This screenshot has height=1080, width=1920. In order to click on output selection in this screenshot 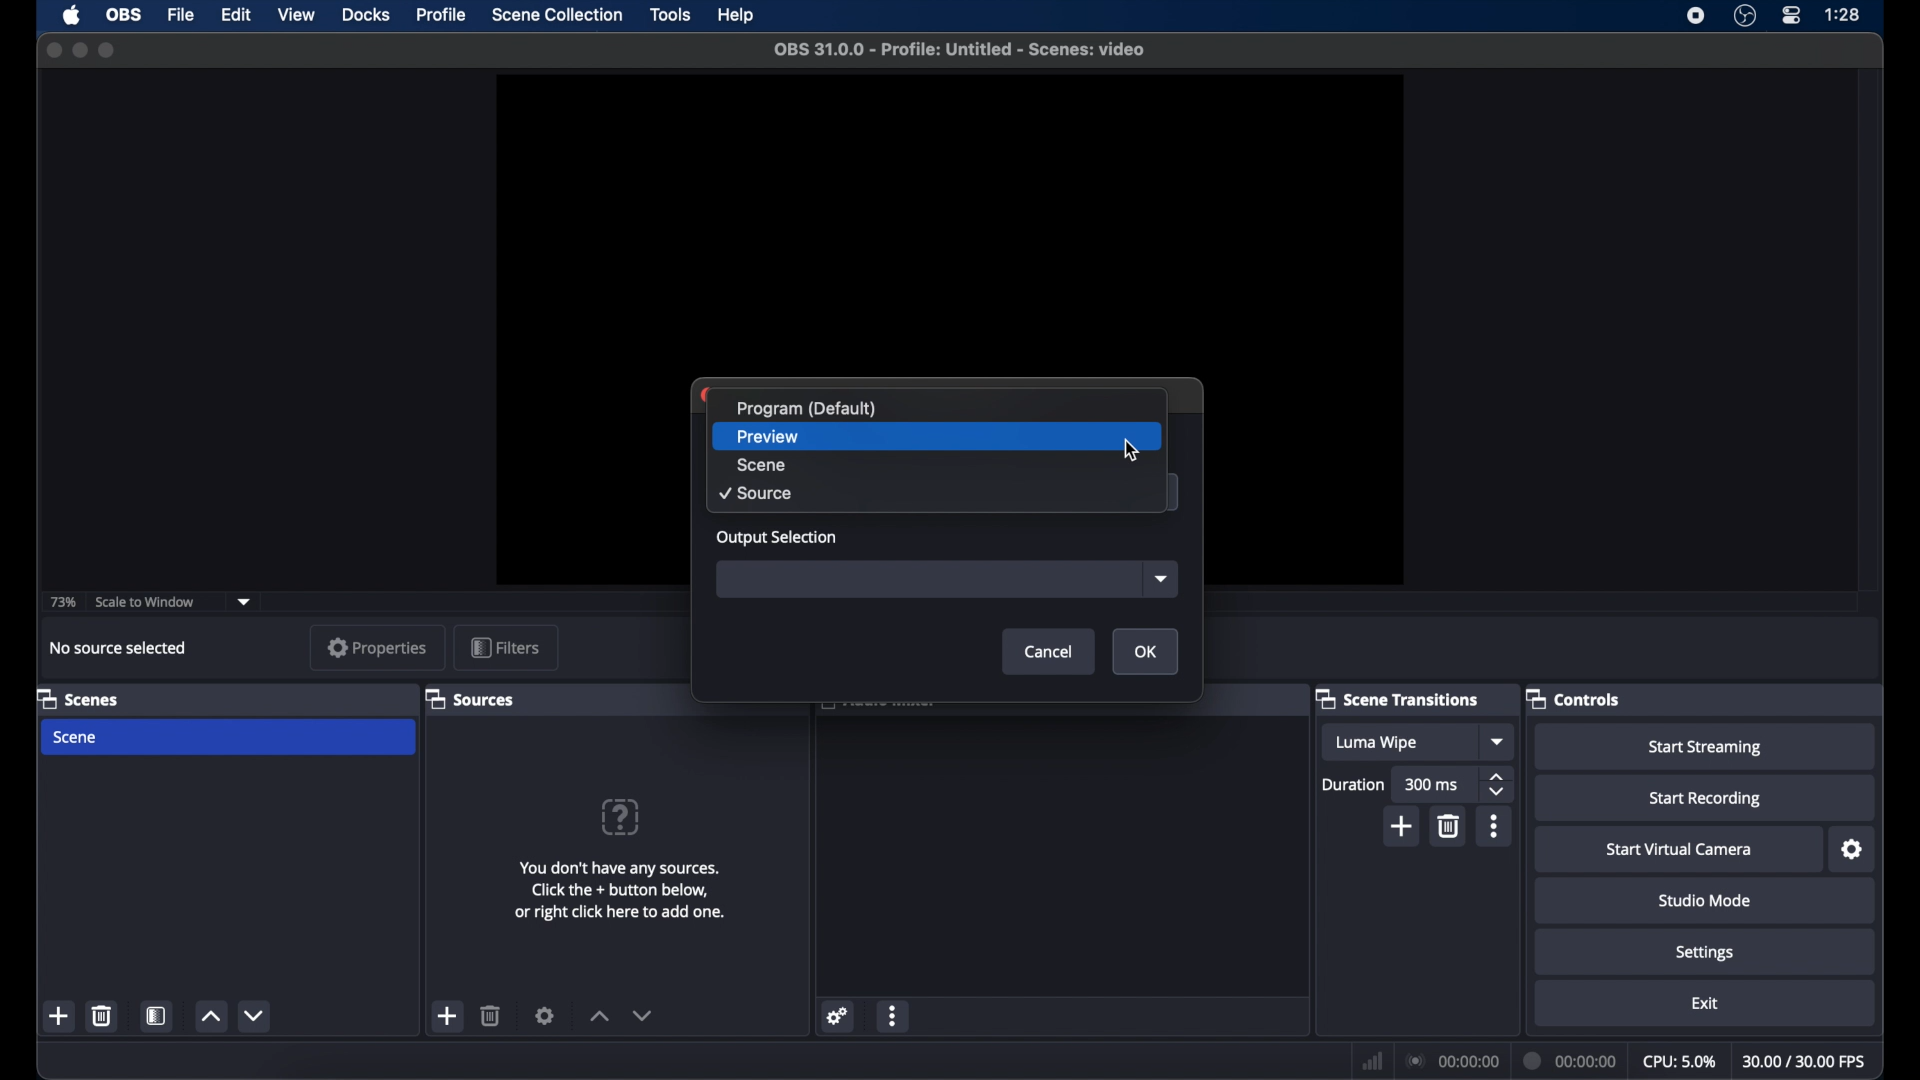, I will do `click(779, 539)`.